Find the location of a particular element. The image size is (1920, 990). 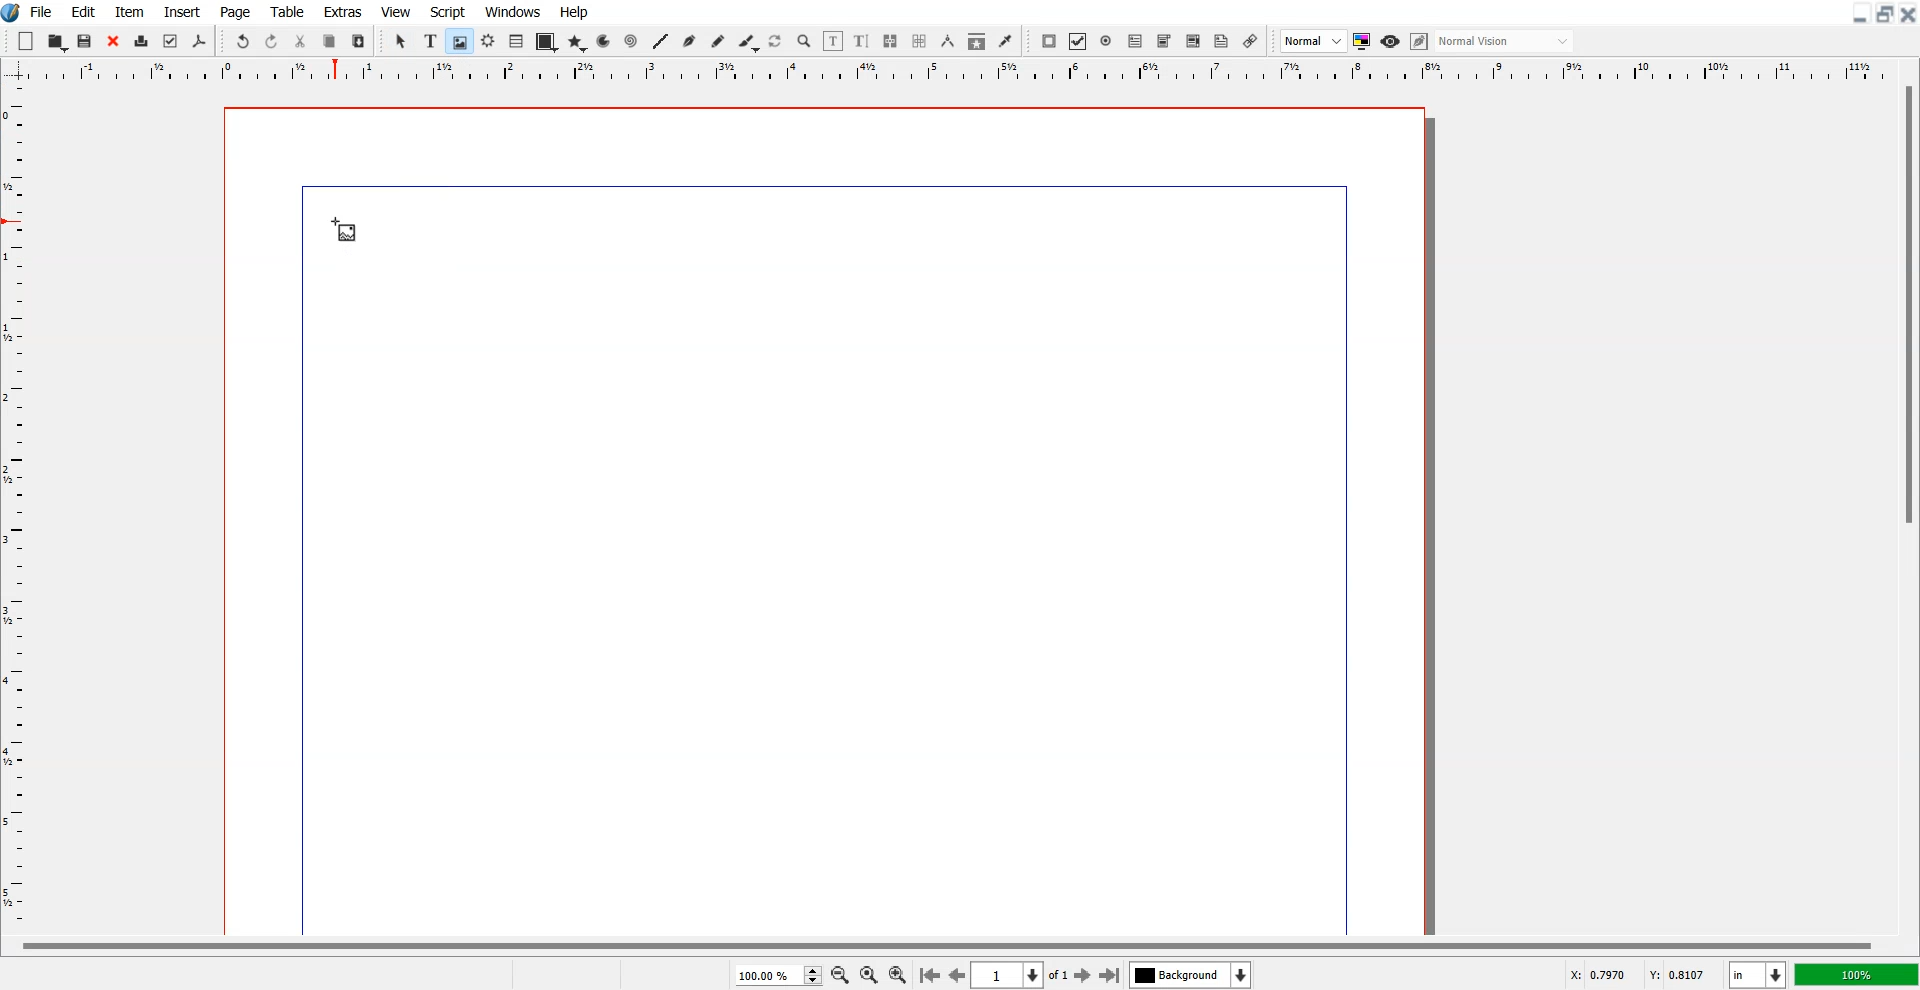

Close is located at coordinates (1908, 14).